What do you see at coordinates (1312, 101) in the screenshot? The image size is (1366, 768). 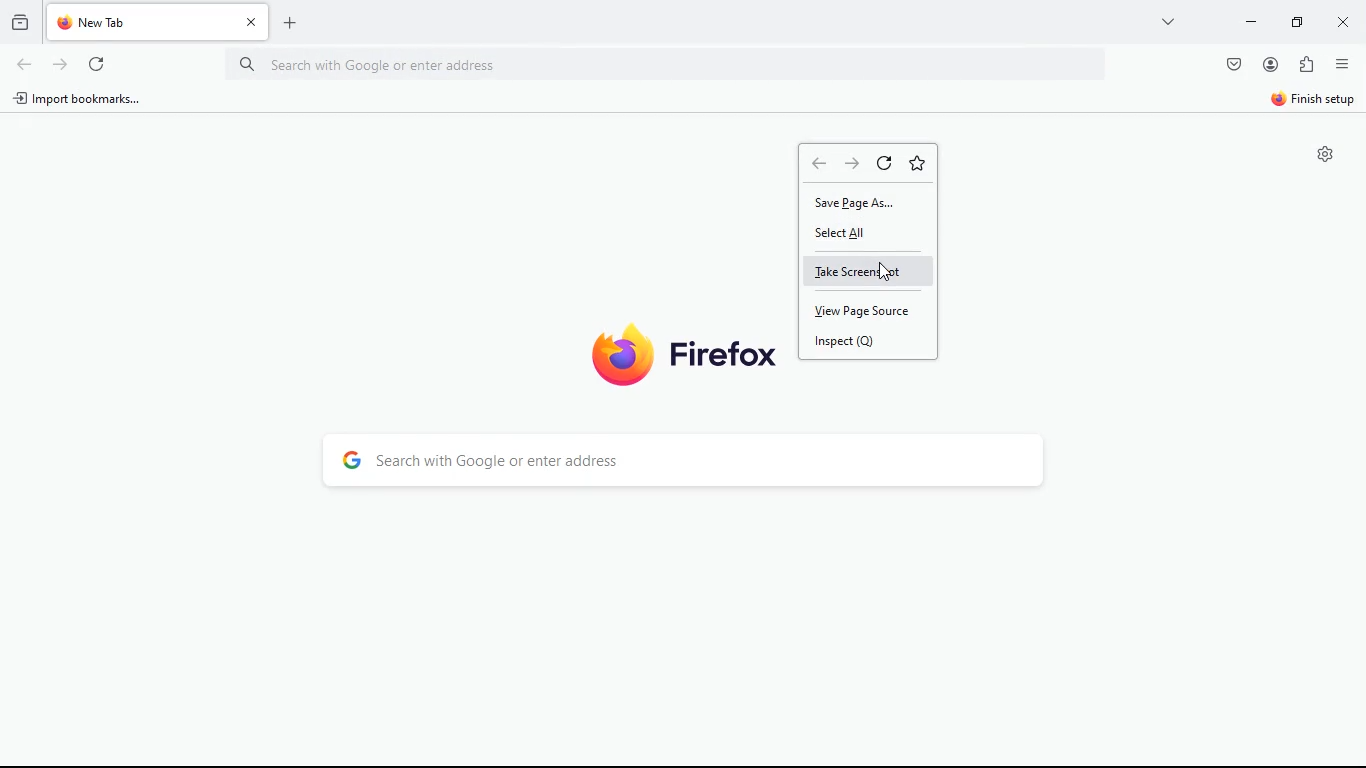 I see `finish setup` at bounding box center [1312, 101].